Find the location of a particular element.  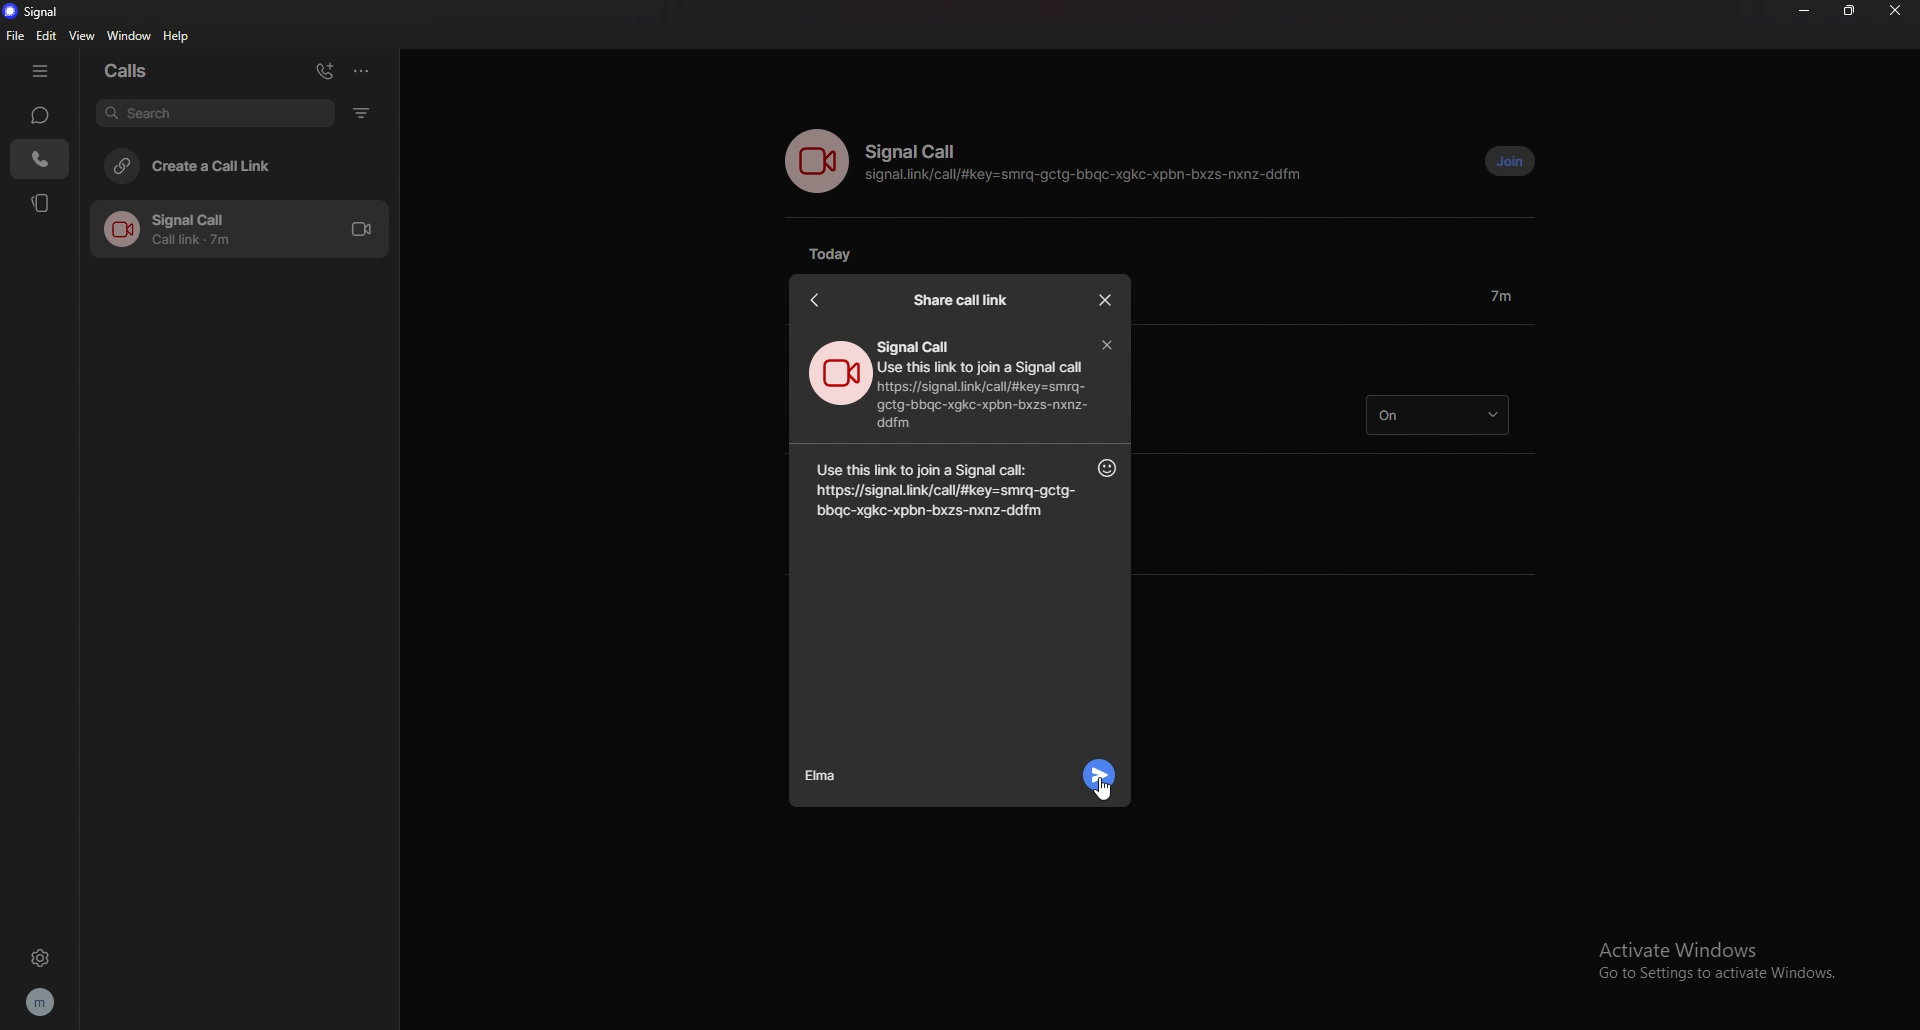

chats is located at coordinates (41, 115).